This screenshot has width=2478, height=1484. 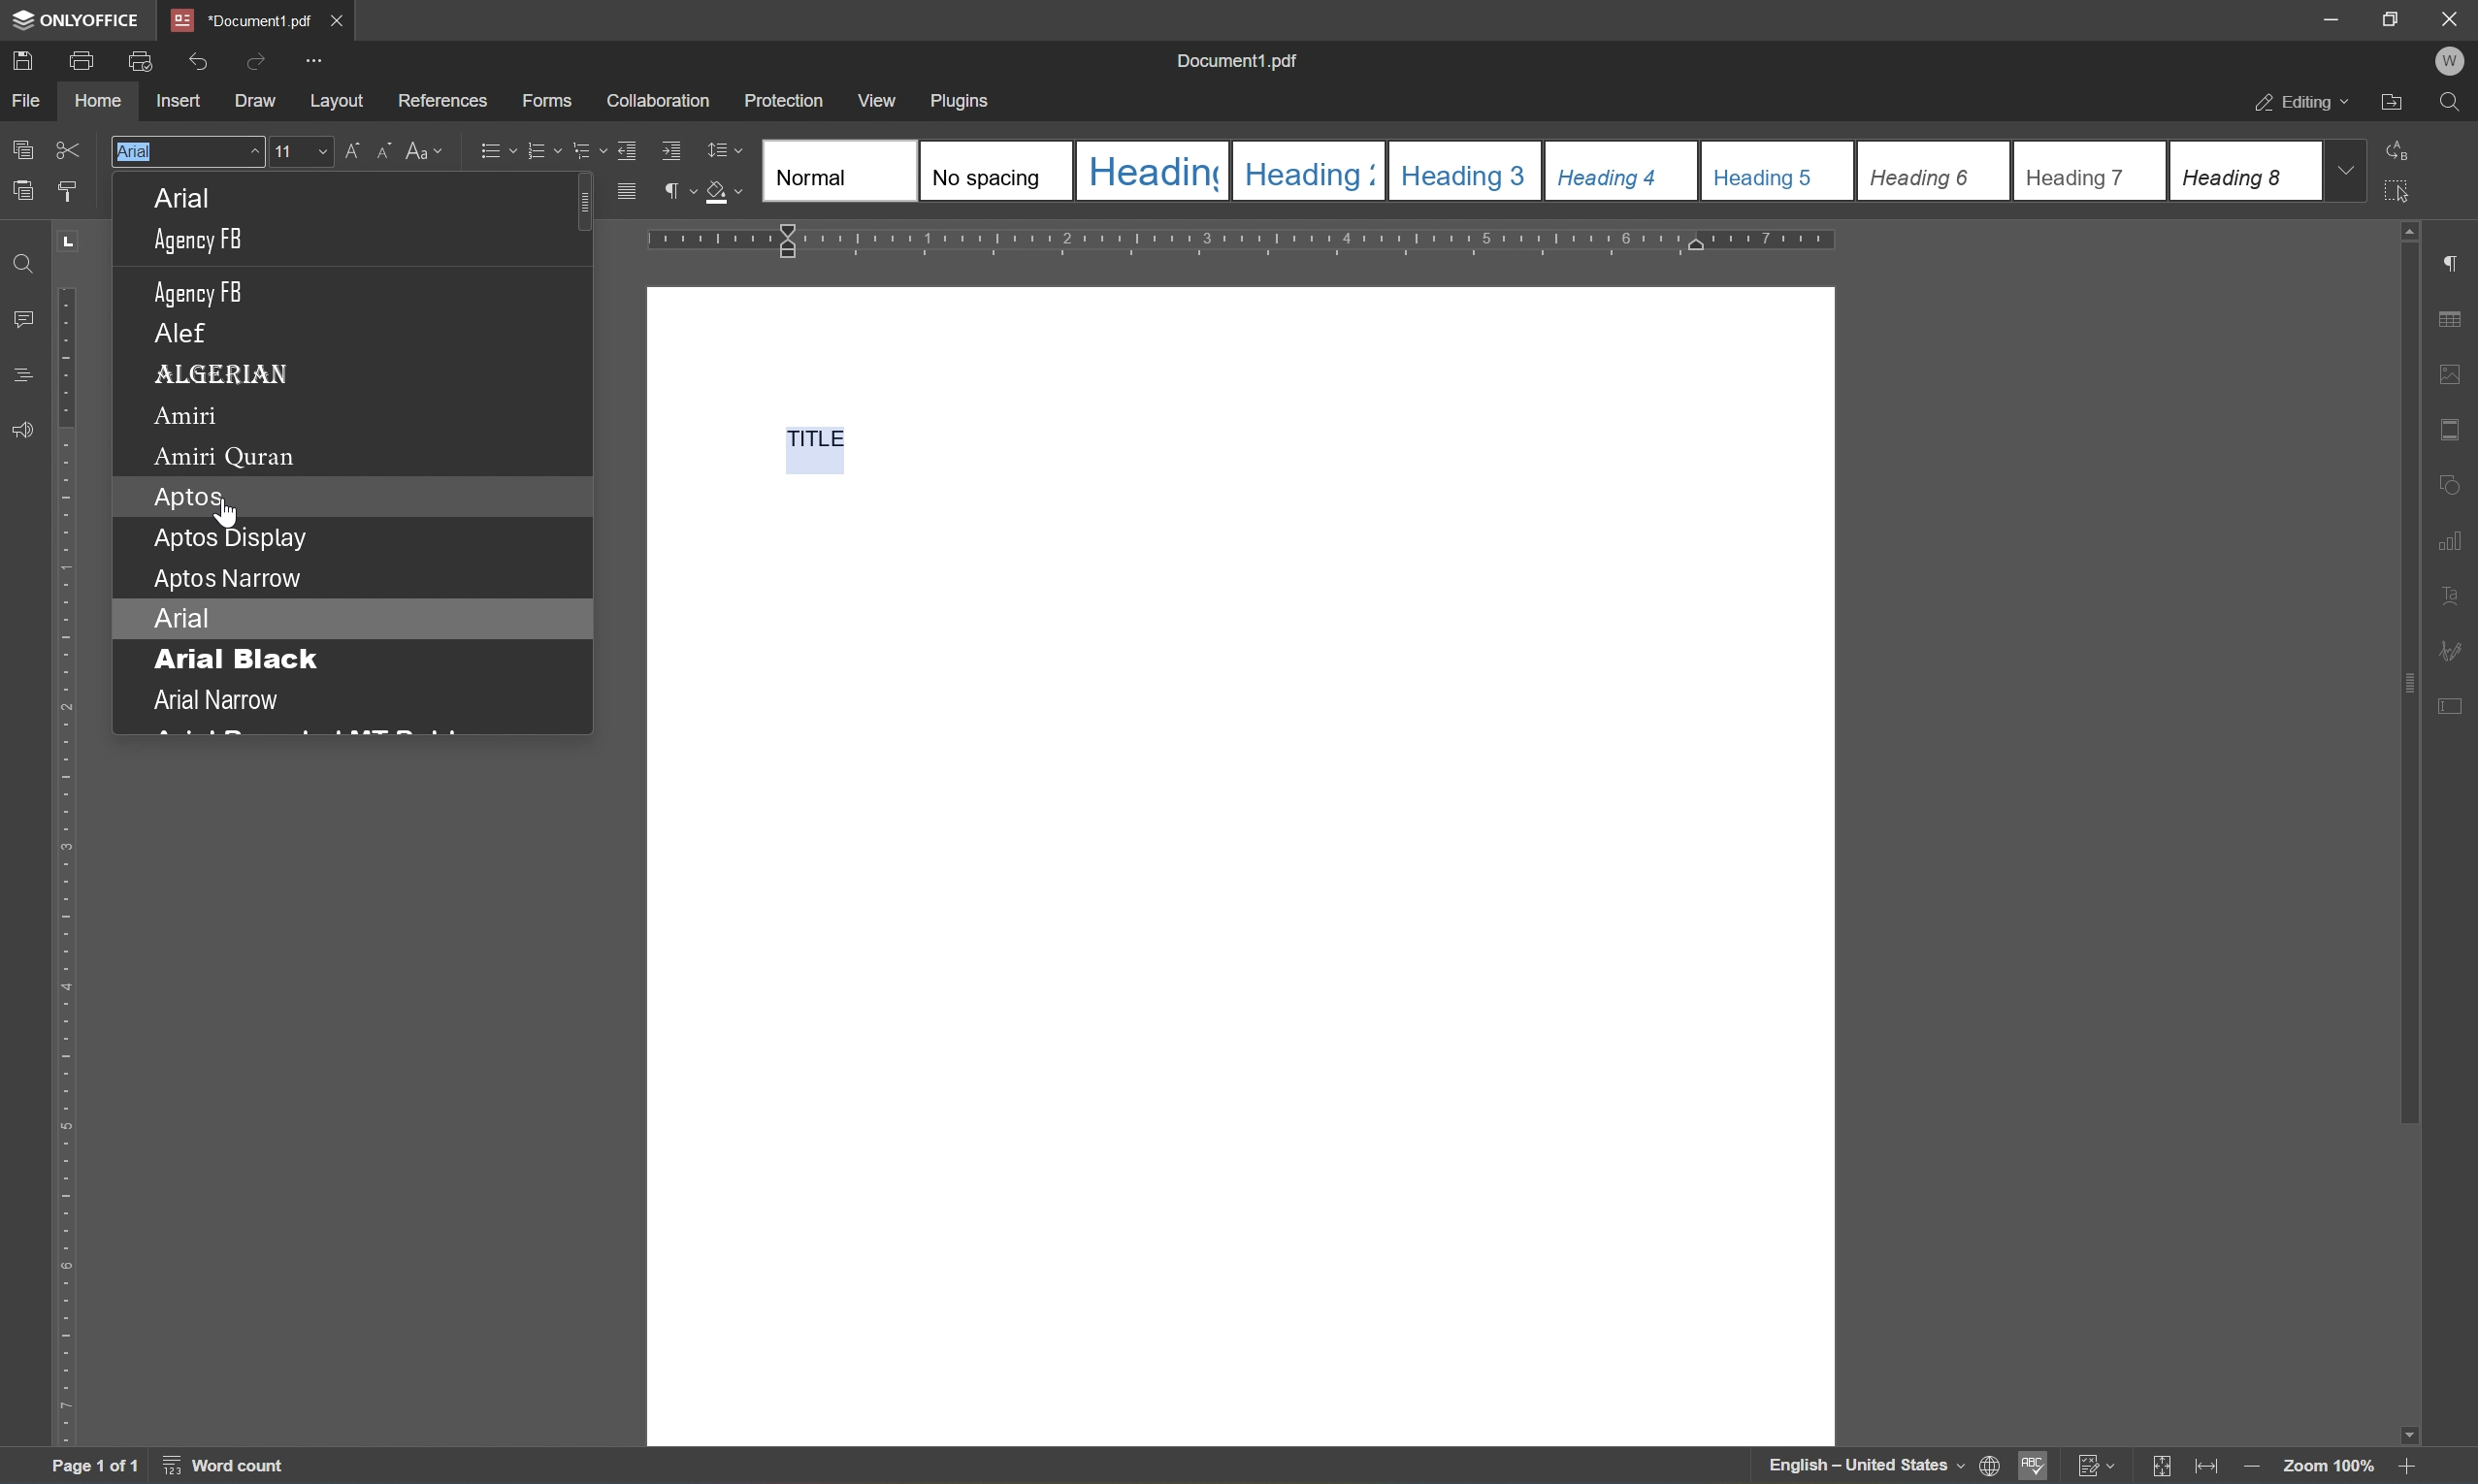 What do you see at coordinates (443, 103) in the screenshot?
I see `references` at bounding box center [443, 103].